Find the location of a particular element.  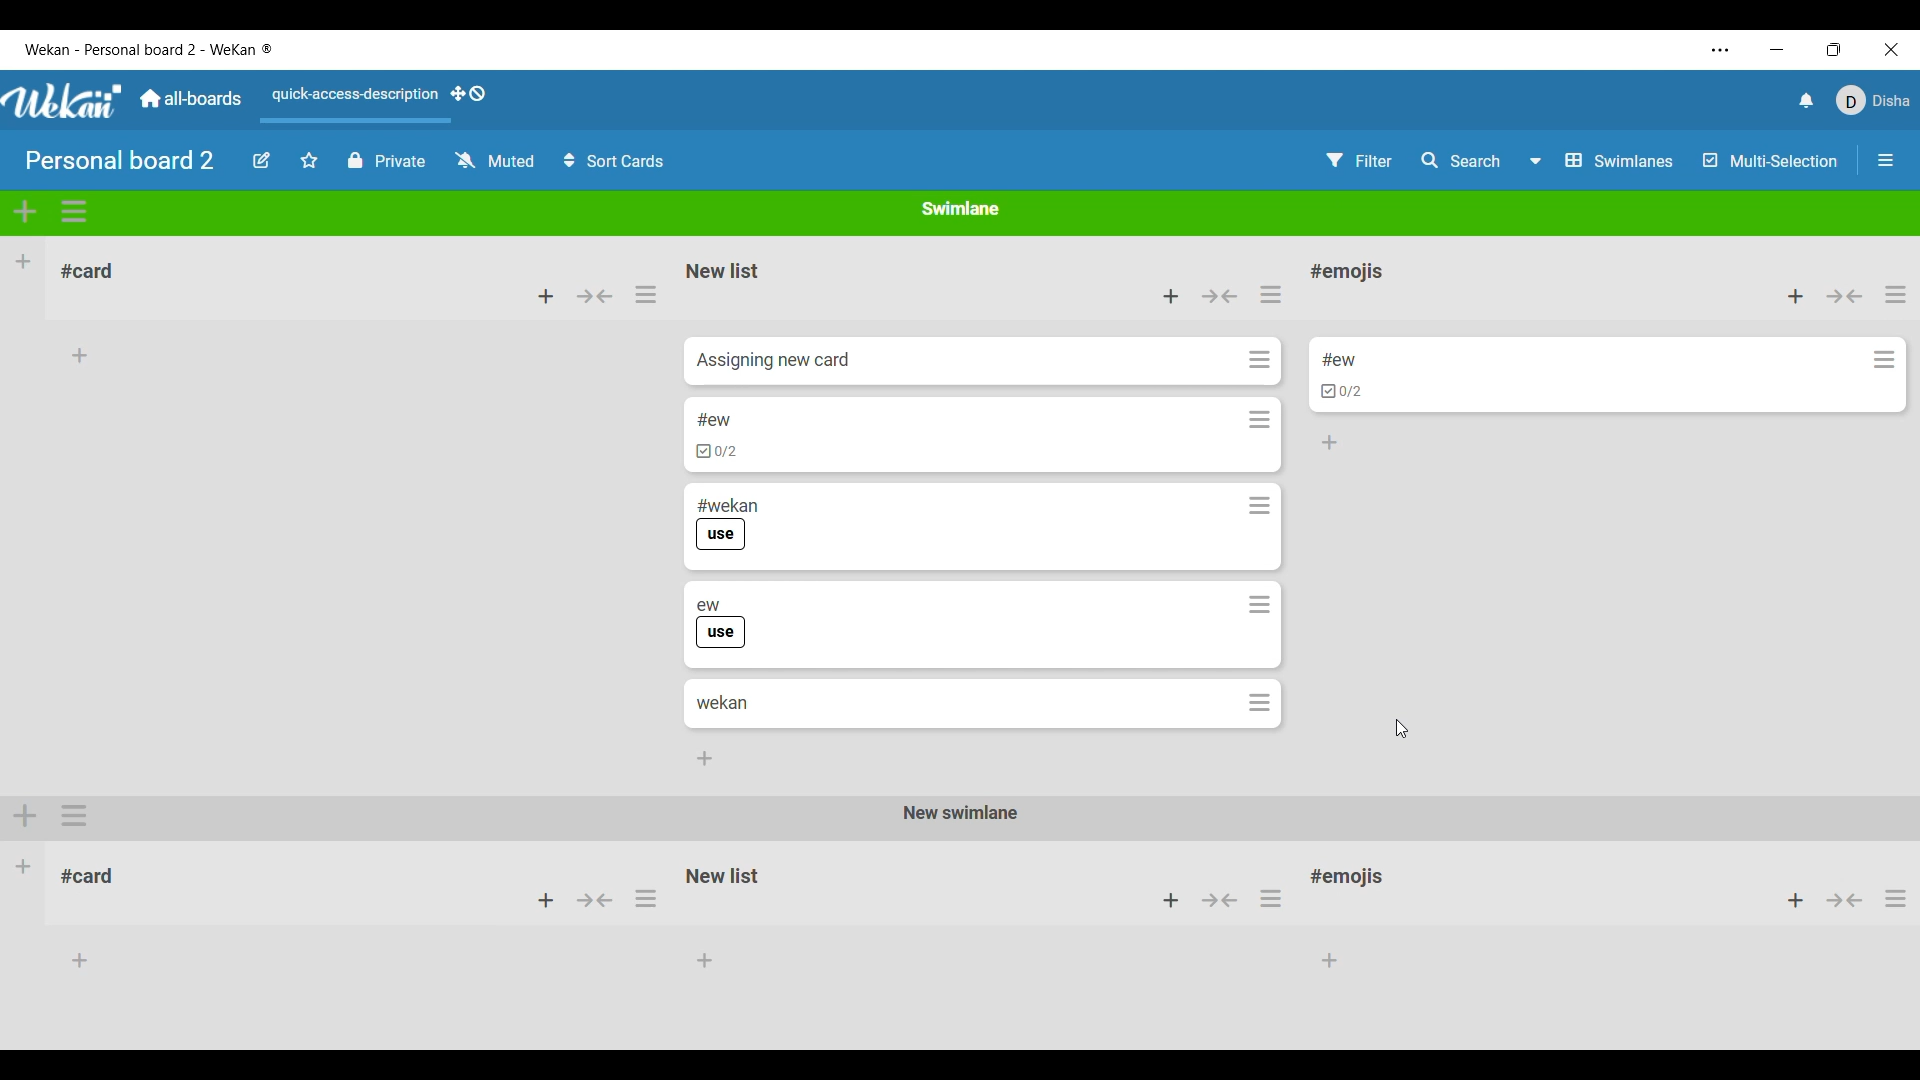

Edit board is located at coordinates (261, 161).